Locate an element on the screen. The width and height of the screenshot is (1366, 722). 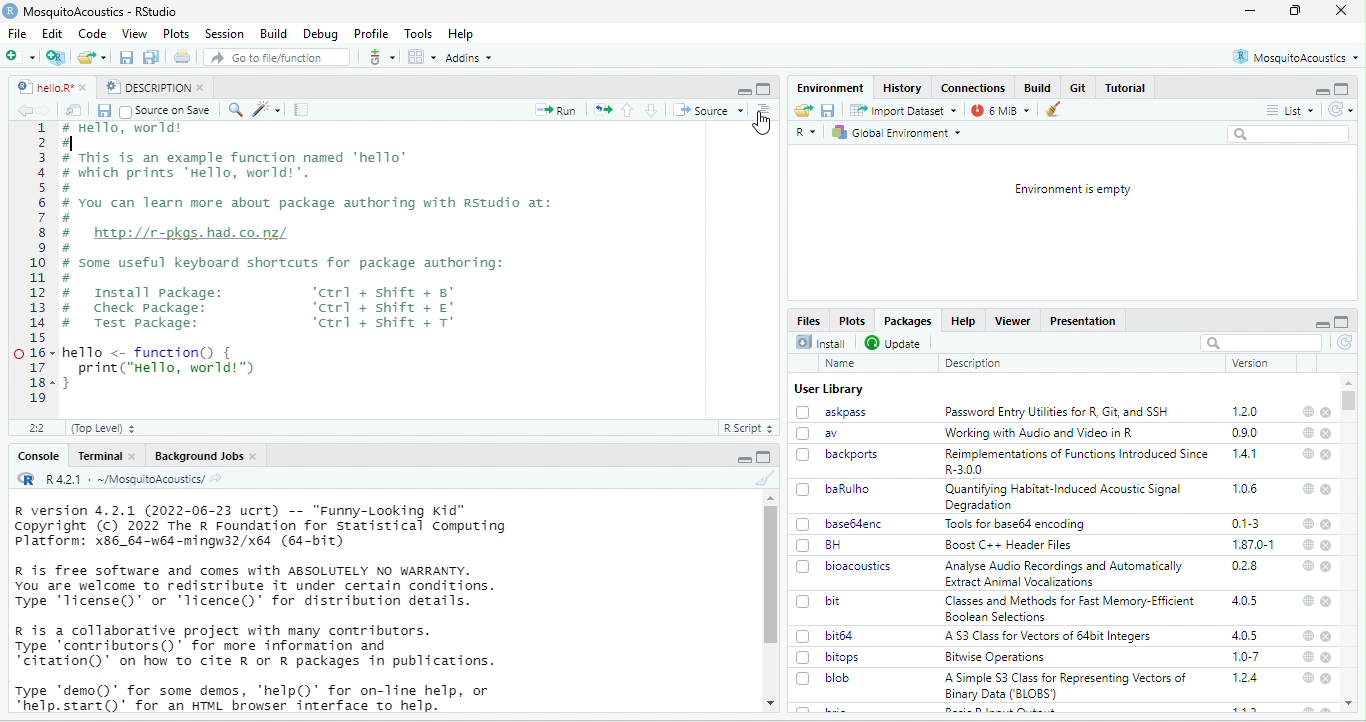
Install is located at coordinates (821, 342).